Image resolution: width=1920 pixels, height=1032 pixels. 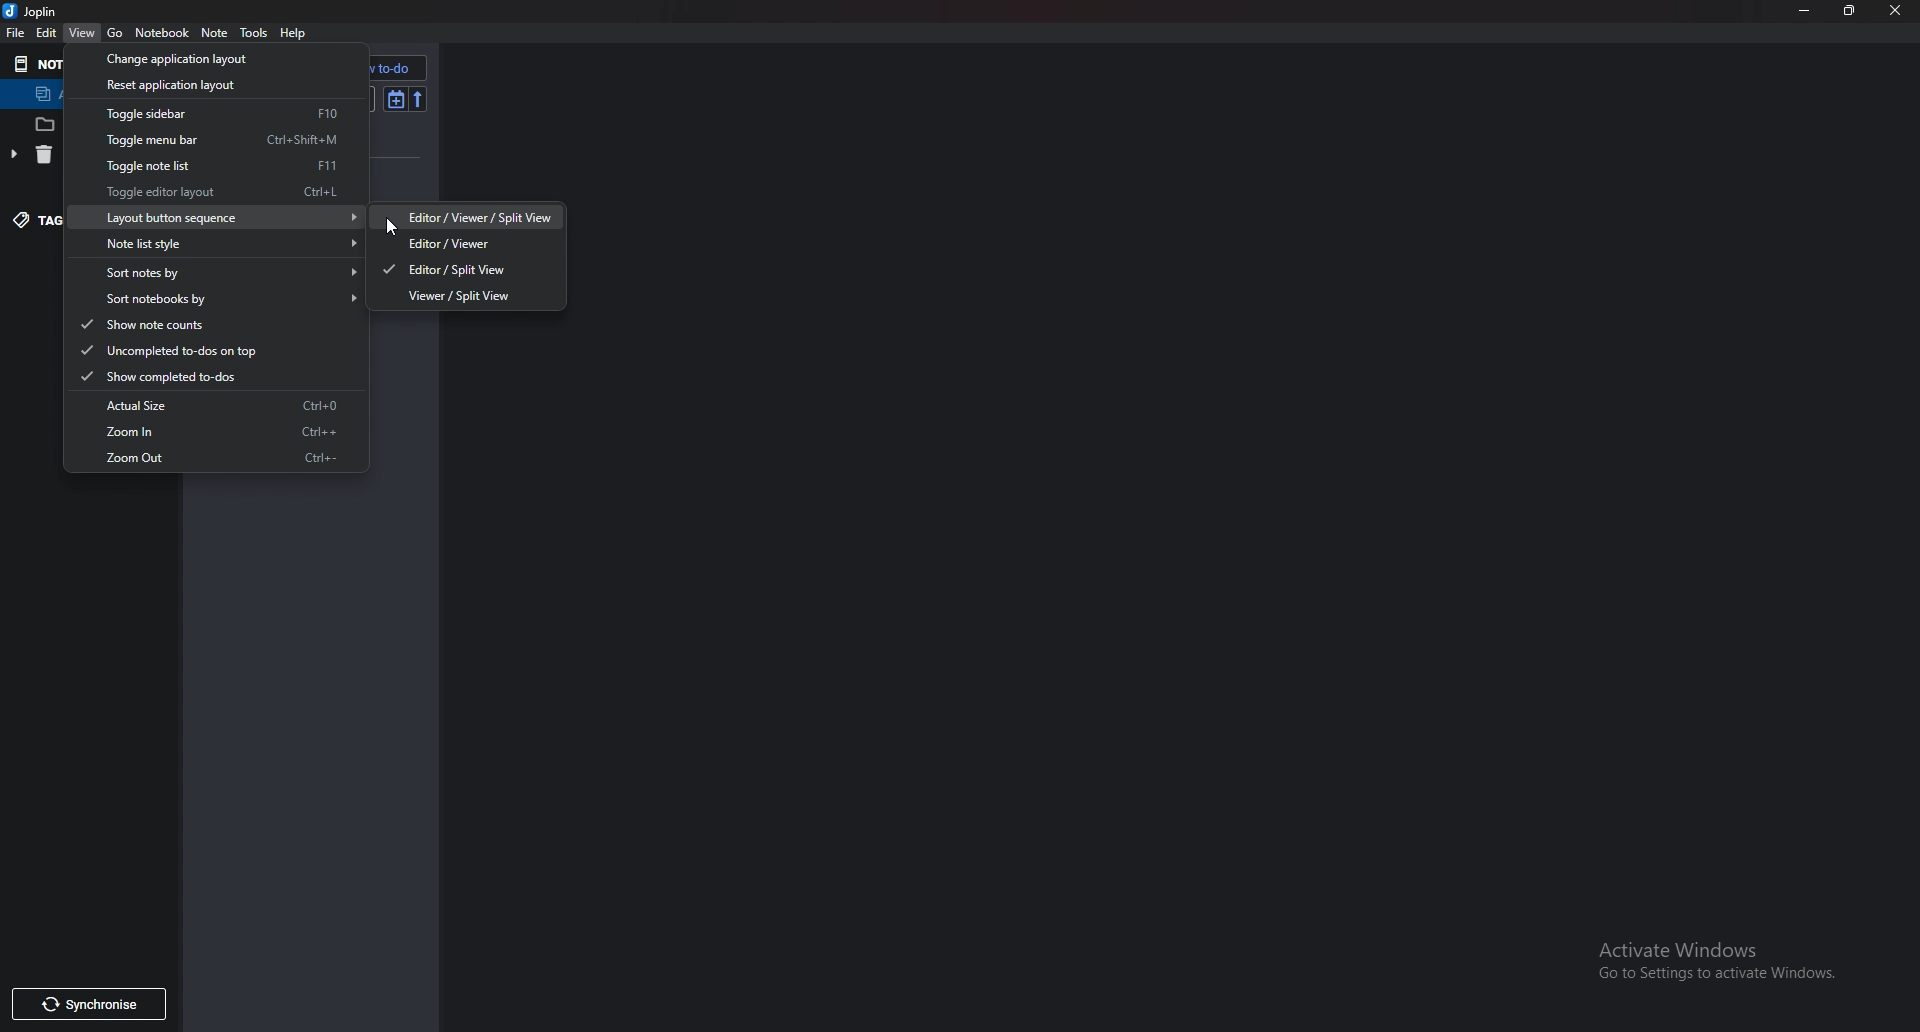 What do you see at coordinates (473, 243) in the screenshot?
I see `Editor/ viewer` at bounding box center [473, 243].